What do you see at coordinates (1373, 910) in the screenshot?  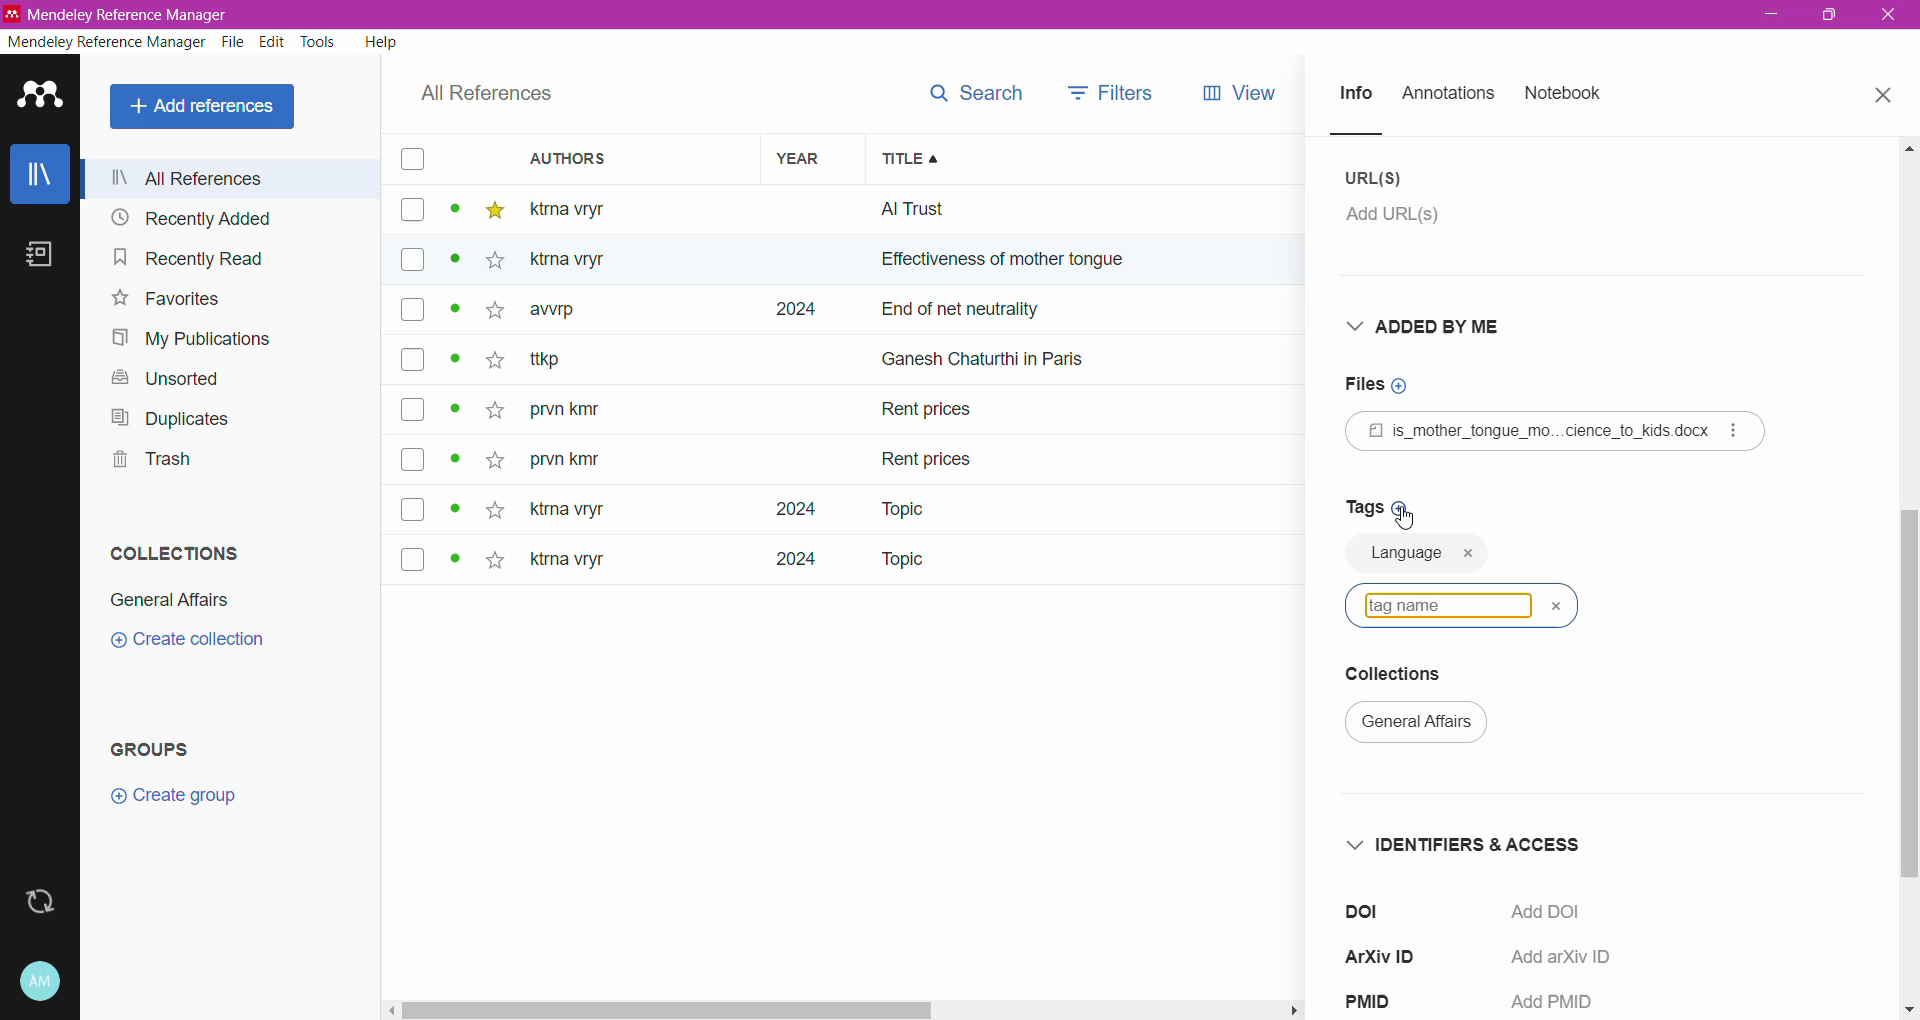 I see `doi` at bounding box center [1373, 910].